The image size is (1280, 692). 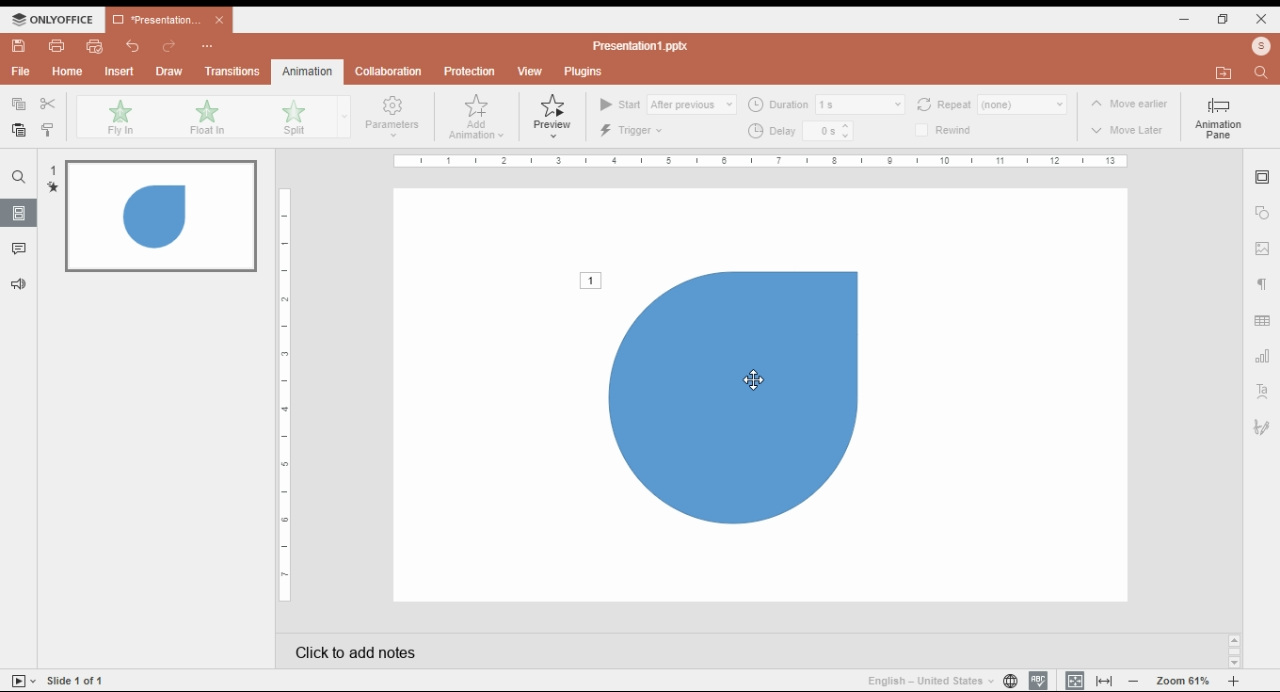 I want to click on comments, so click(x=19, y=249).